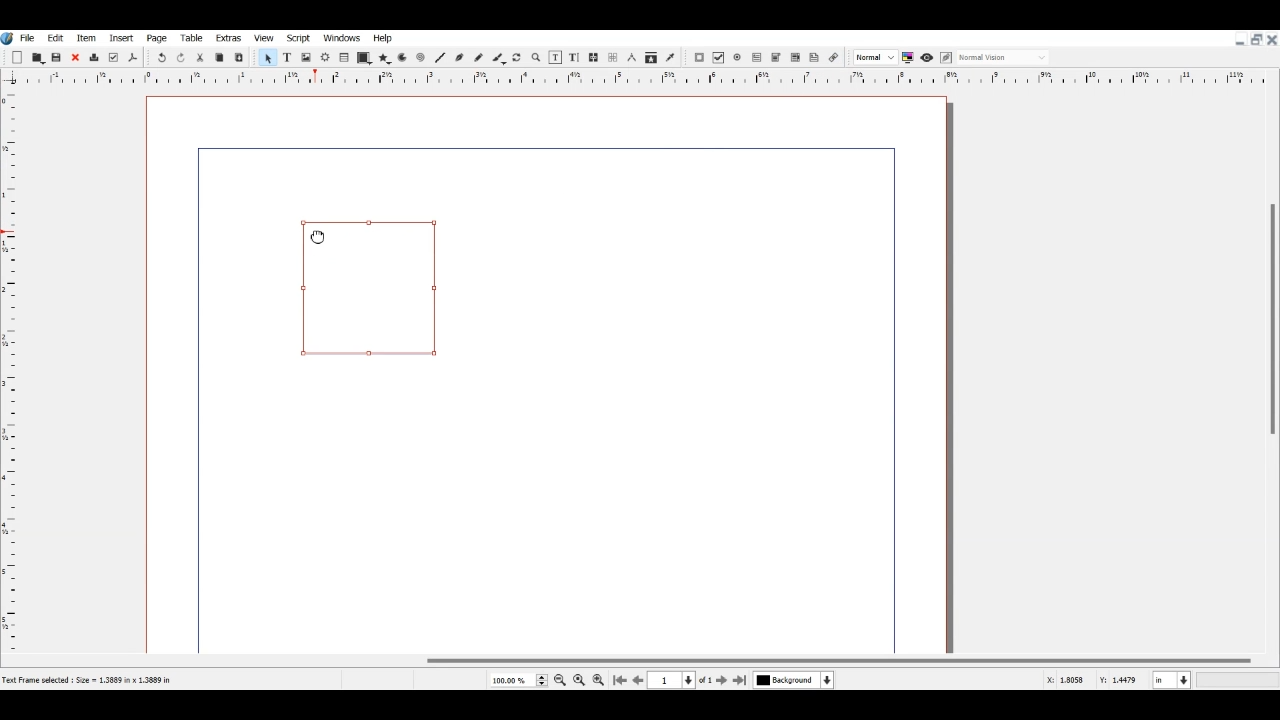  What do you see at coordinates (58, 57) in the screenshot?
I see `Save` at bounding box center [58, 57].